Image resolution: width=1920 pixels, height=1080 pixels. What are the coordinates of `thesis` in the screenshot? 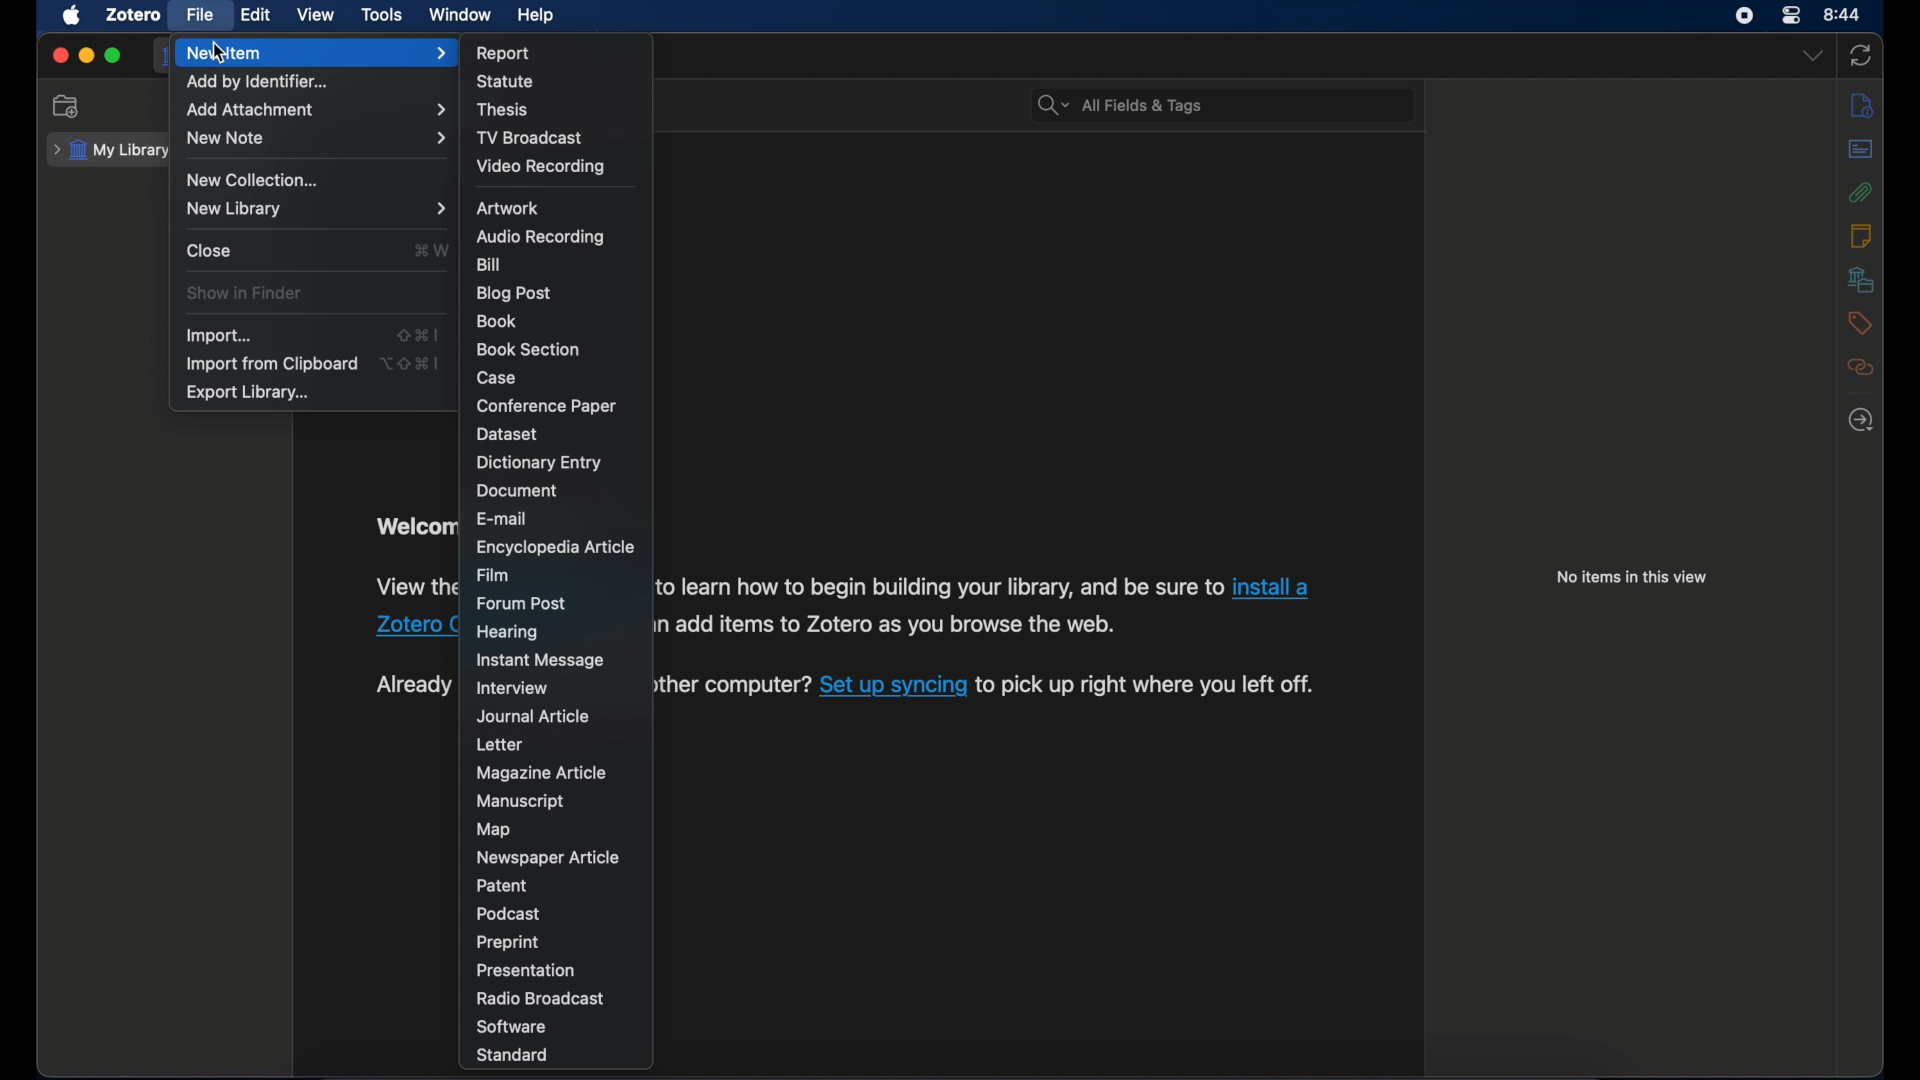 It's located at (504, 109).